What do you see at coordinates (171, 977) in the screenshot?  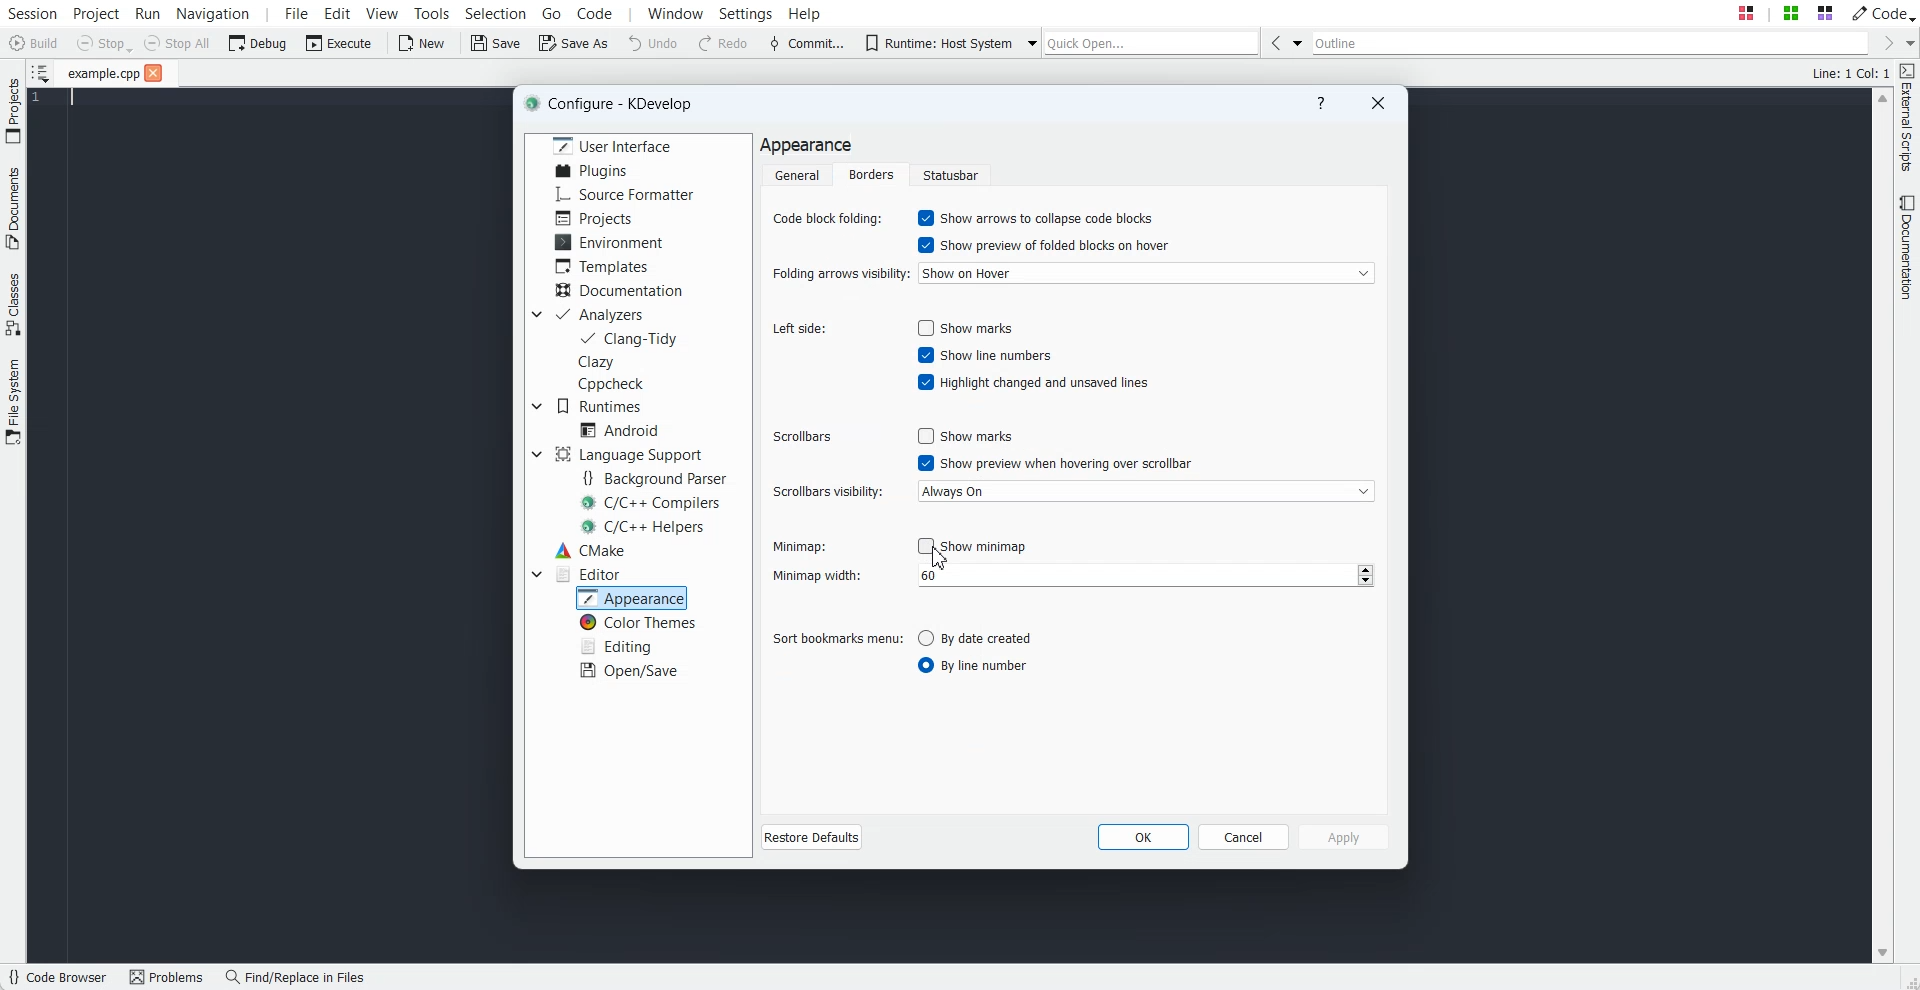 I see `Problems` at bounding box center [171, 977].